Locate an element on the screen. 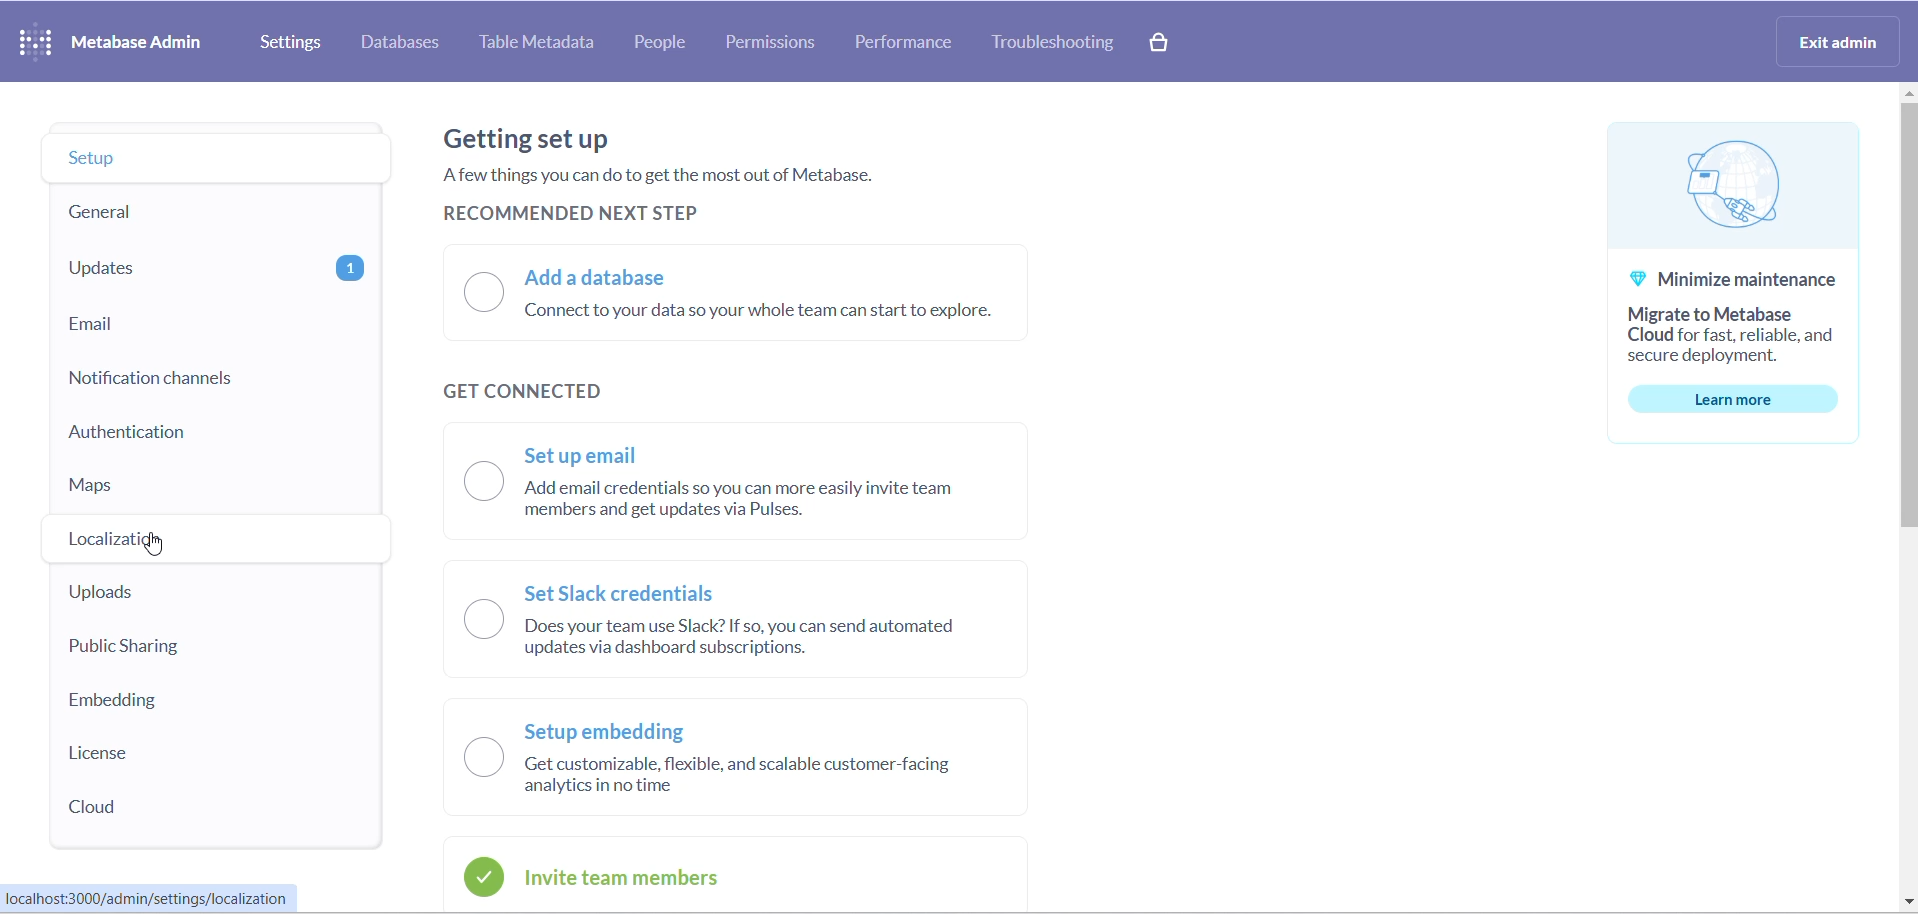 The image size is (1918, 914). PUBLIC SHARING is located at coordinates (188, 648).